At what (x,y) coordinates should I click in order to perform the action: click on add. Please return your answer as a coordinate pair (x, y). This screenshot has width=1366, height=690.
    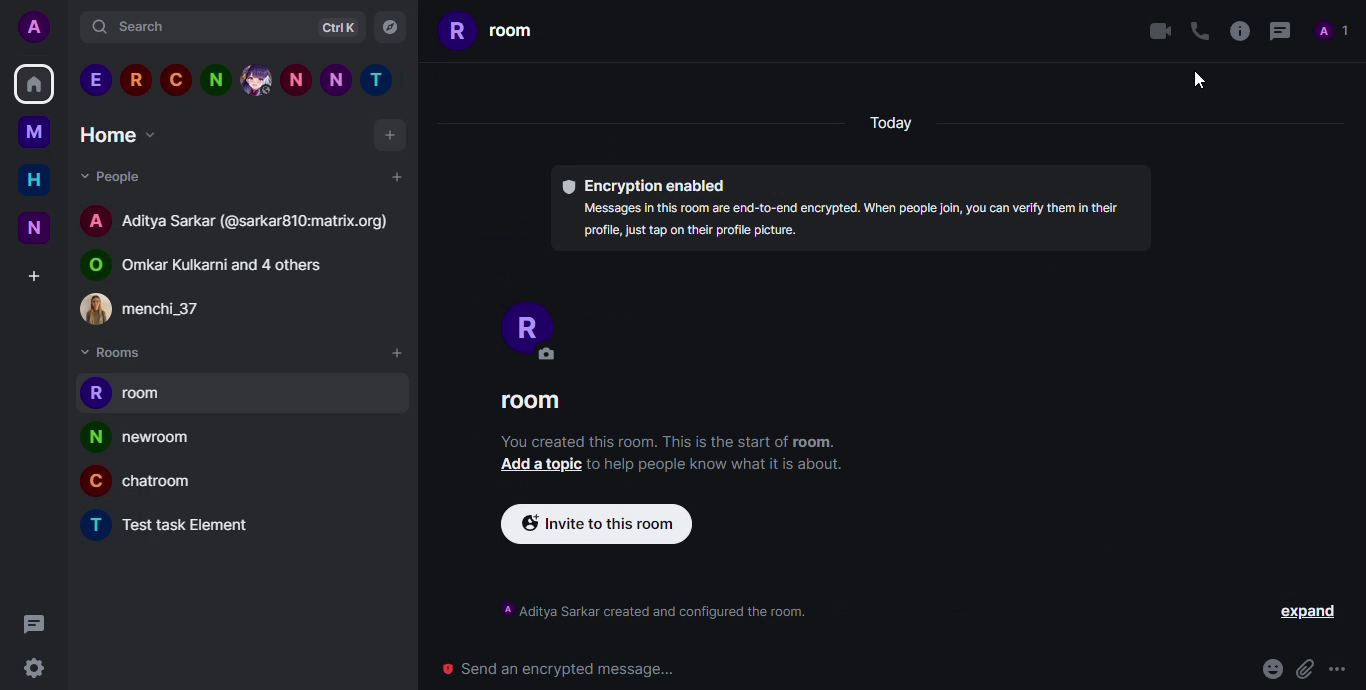
    Looking at the image, I should click on (396, 353).